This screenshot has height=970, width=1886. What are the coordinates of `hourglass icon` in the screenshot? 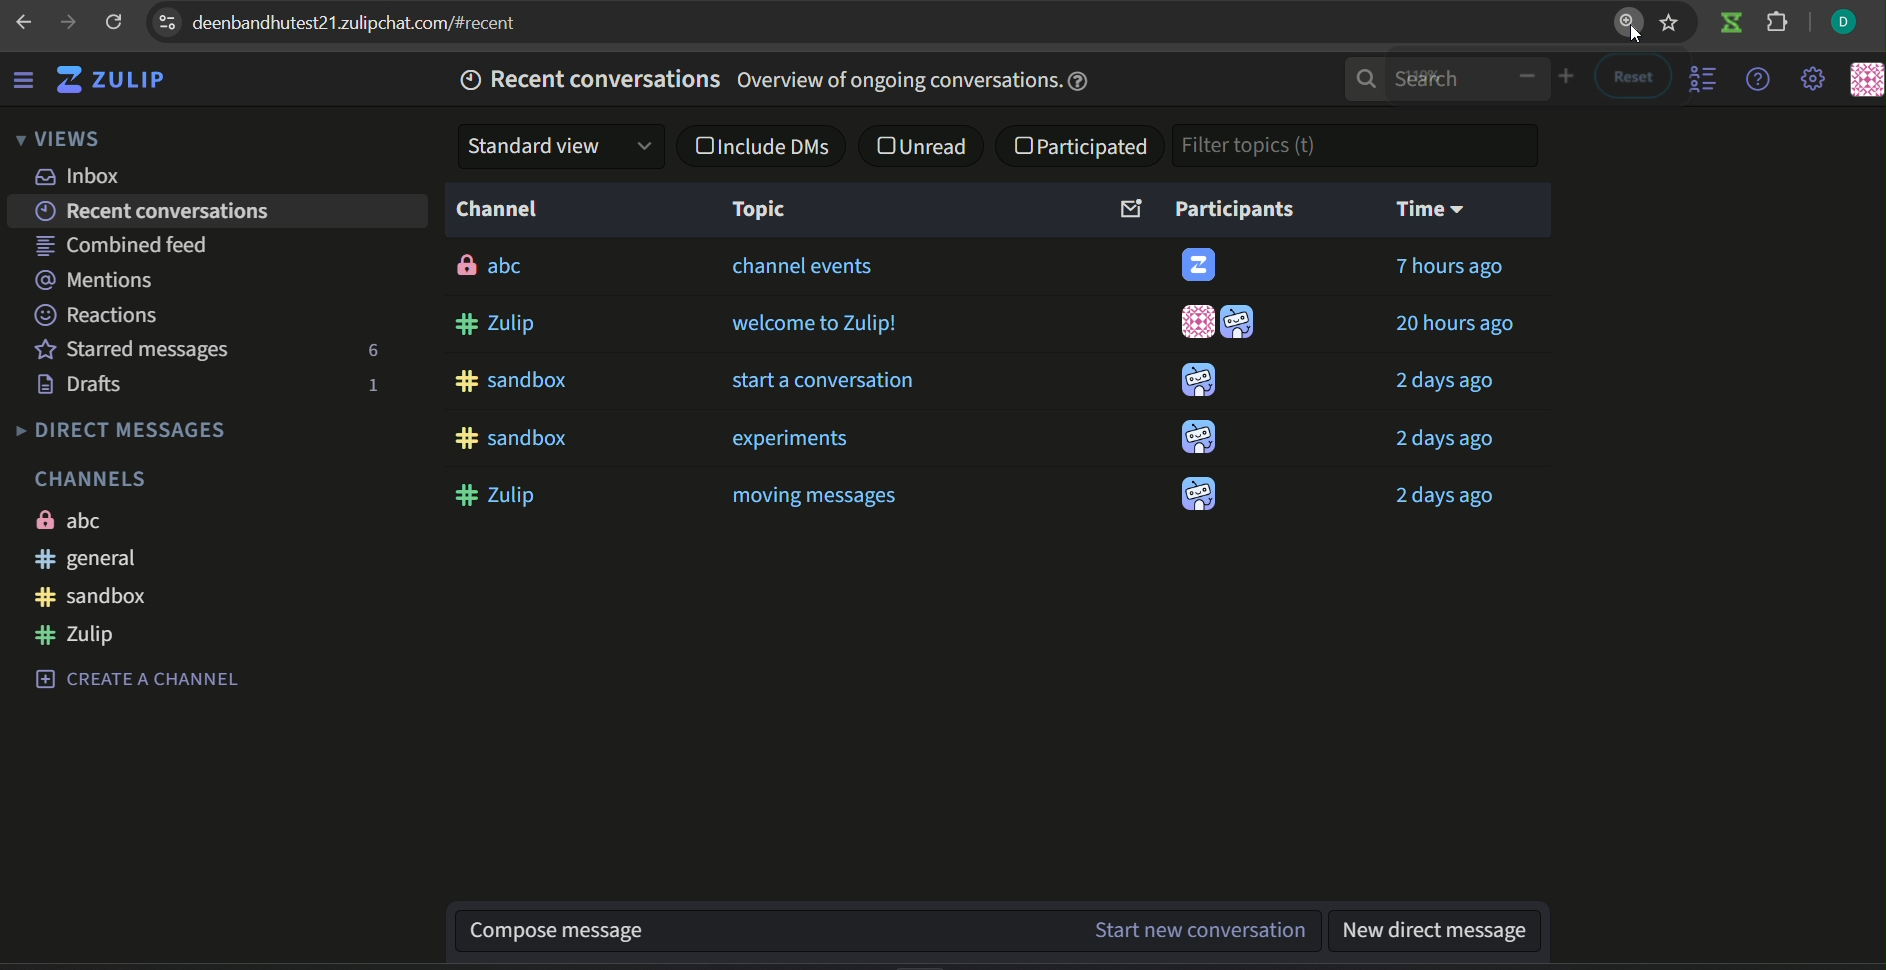 It's located at (1730, 25).